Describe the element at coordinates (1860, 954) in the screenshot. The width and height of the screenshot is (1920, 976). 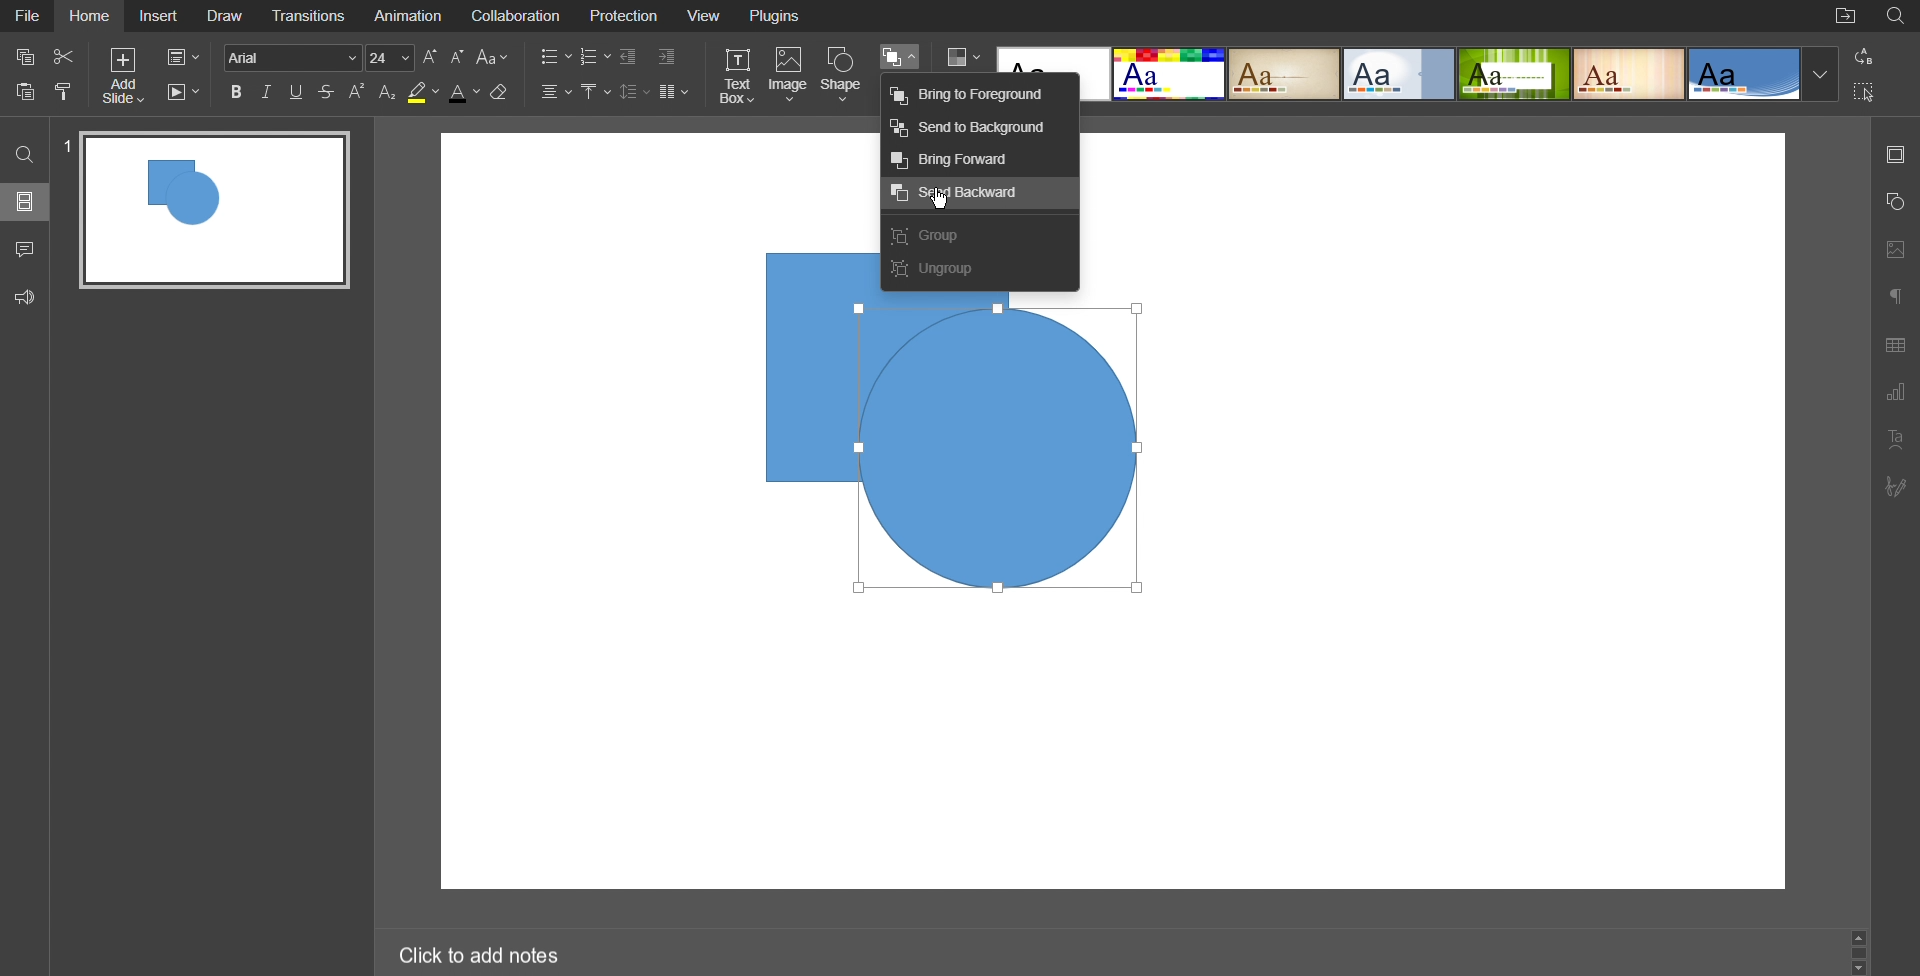
I see `Scroll Bar` at that location.